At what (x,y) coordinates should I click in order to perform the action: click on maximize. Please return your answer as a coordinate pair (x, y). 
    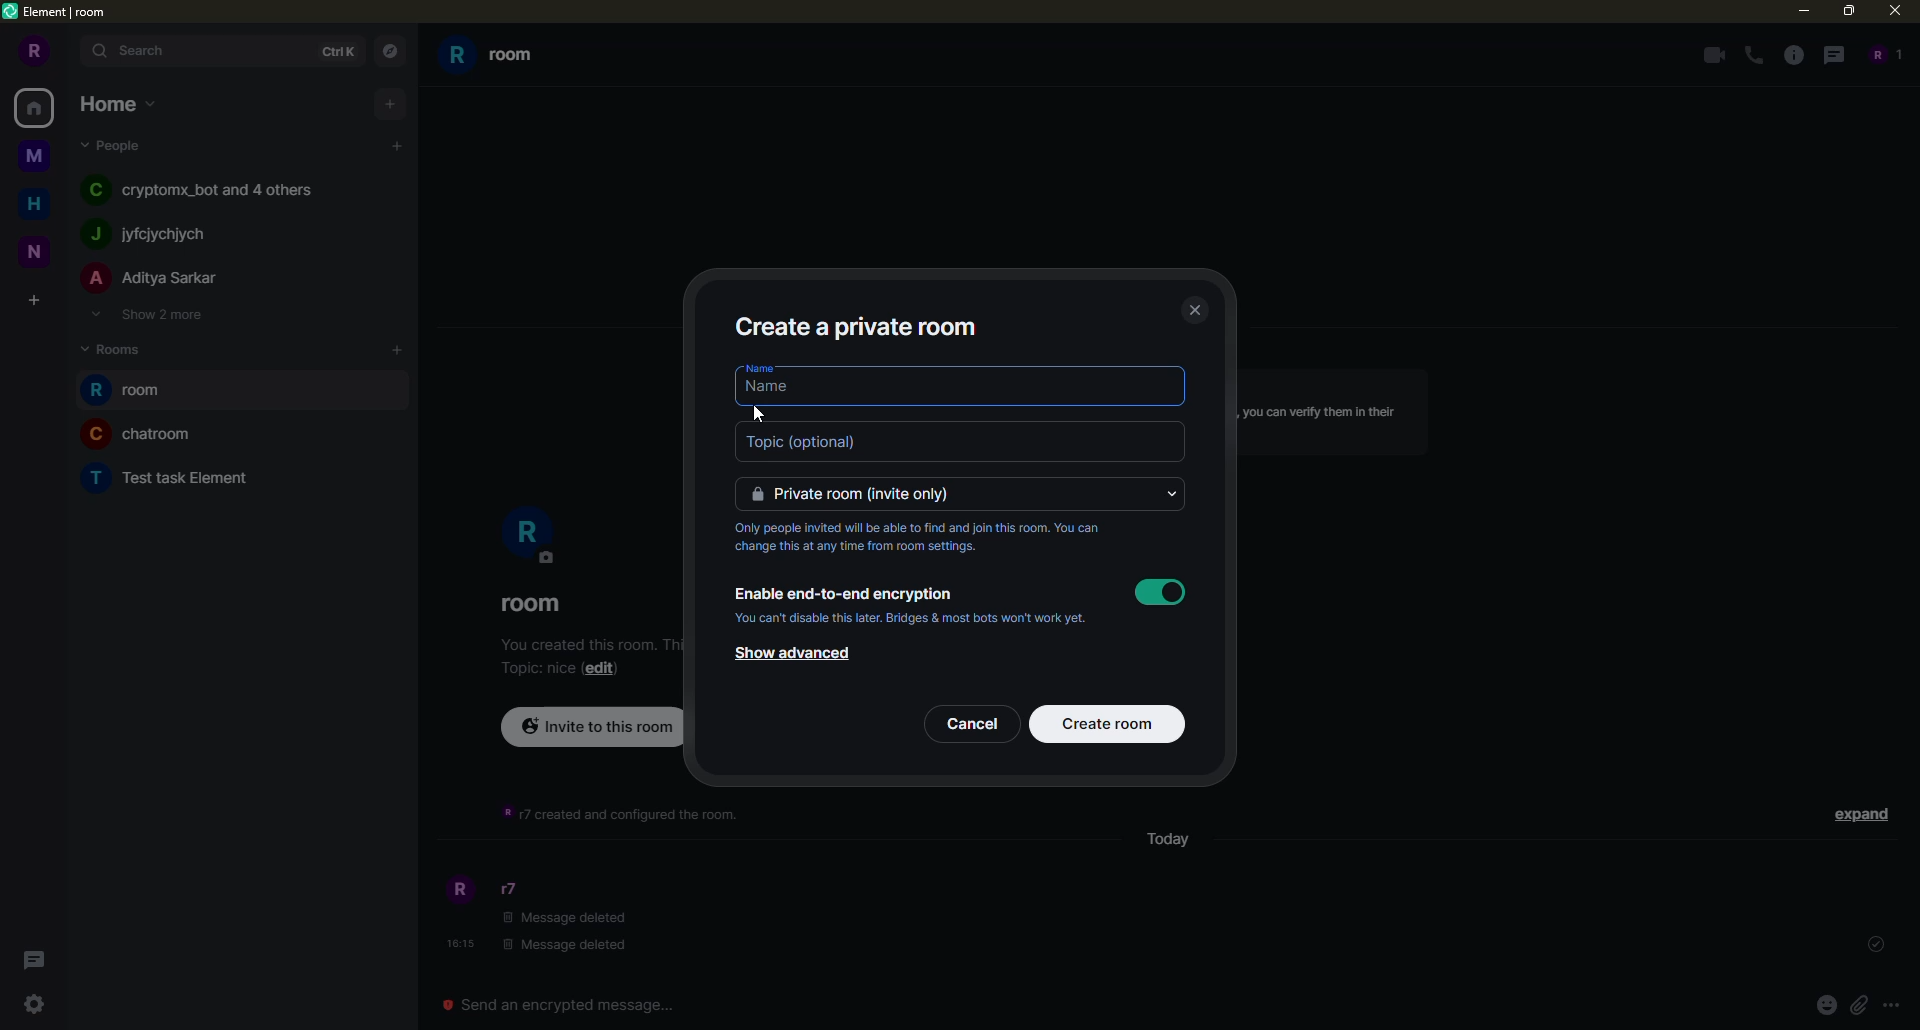
    Looking at the image, I should click on (1845, 11).